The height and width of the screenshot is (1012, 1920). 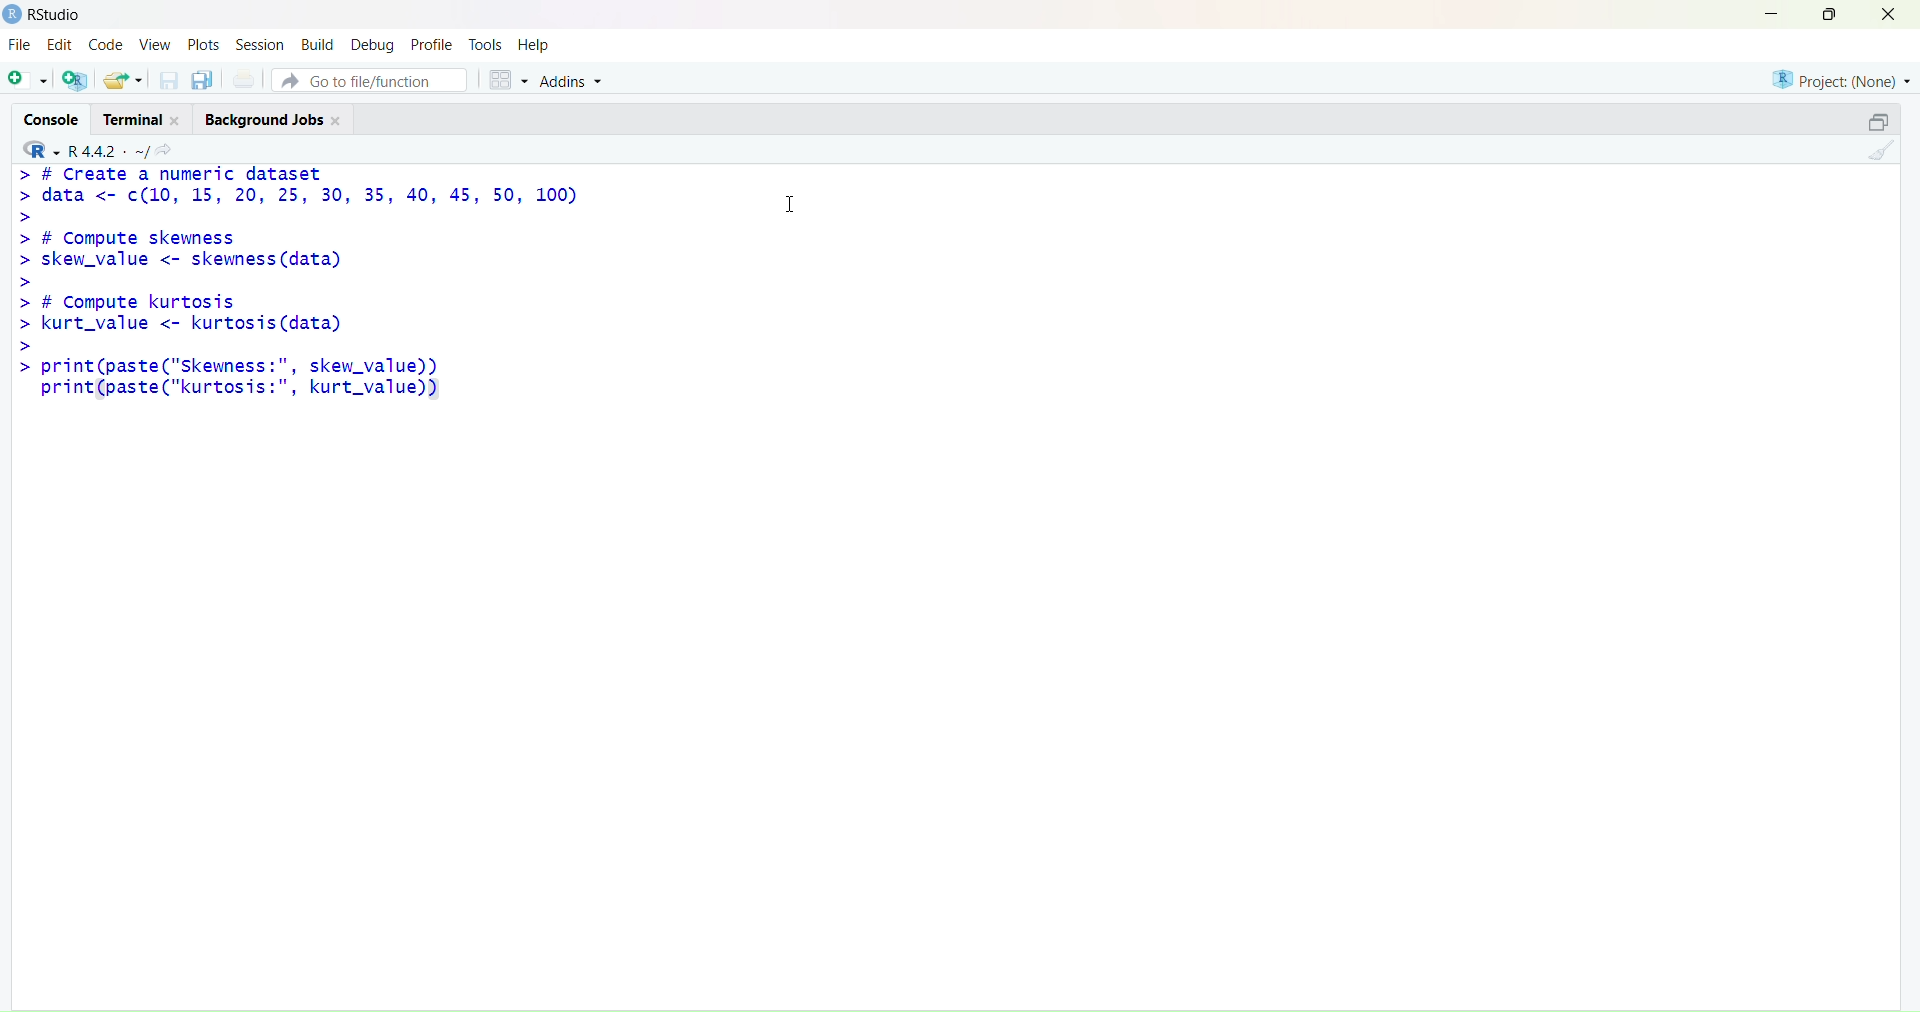 What do you see at coordinates (243, 80) in the screenshot?
I see `Print the current file` at bounding box center [243, 80].